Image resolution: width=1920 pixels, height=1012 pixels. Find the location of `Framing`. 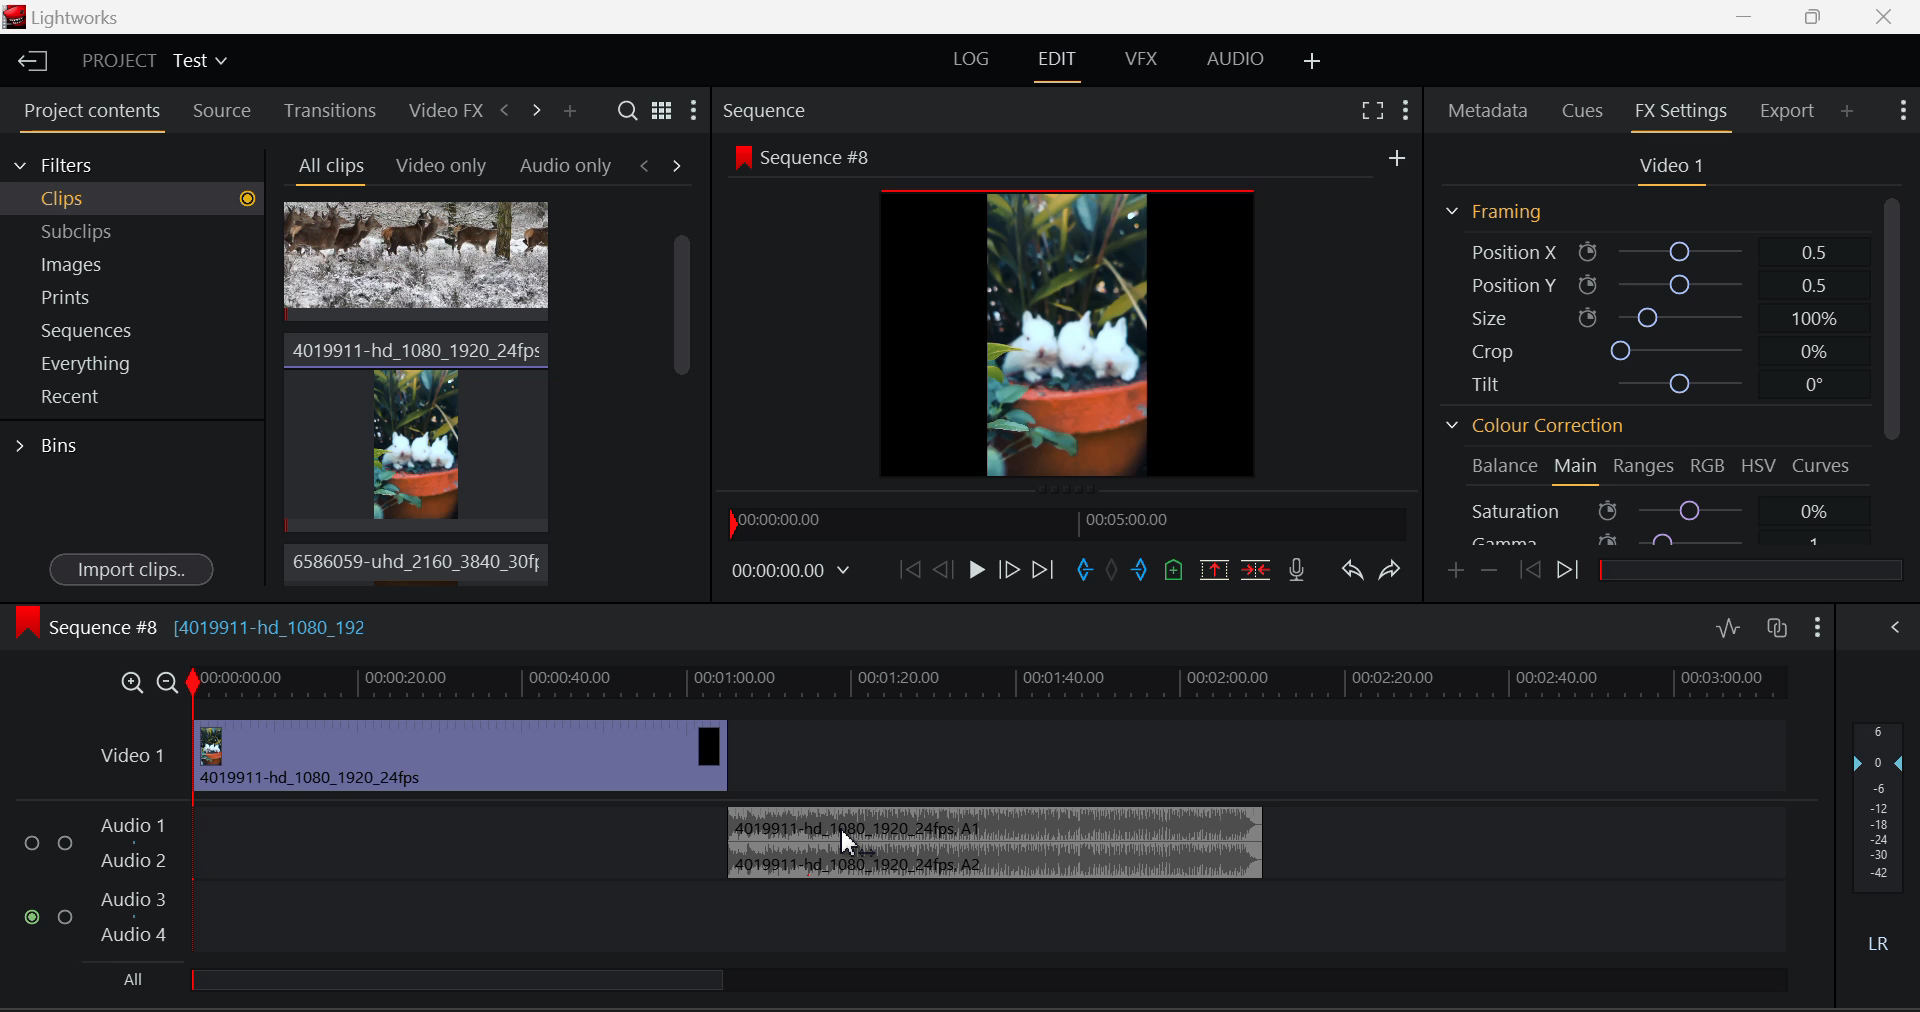

Framing is located at coordinates (1495, 211).